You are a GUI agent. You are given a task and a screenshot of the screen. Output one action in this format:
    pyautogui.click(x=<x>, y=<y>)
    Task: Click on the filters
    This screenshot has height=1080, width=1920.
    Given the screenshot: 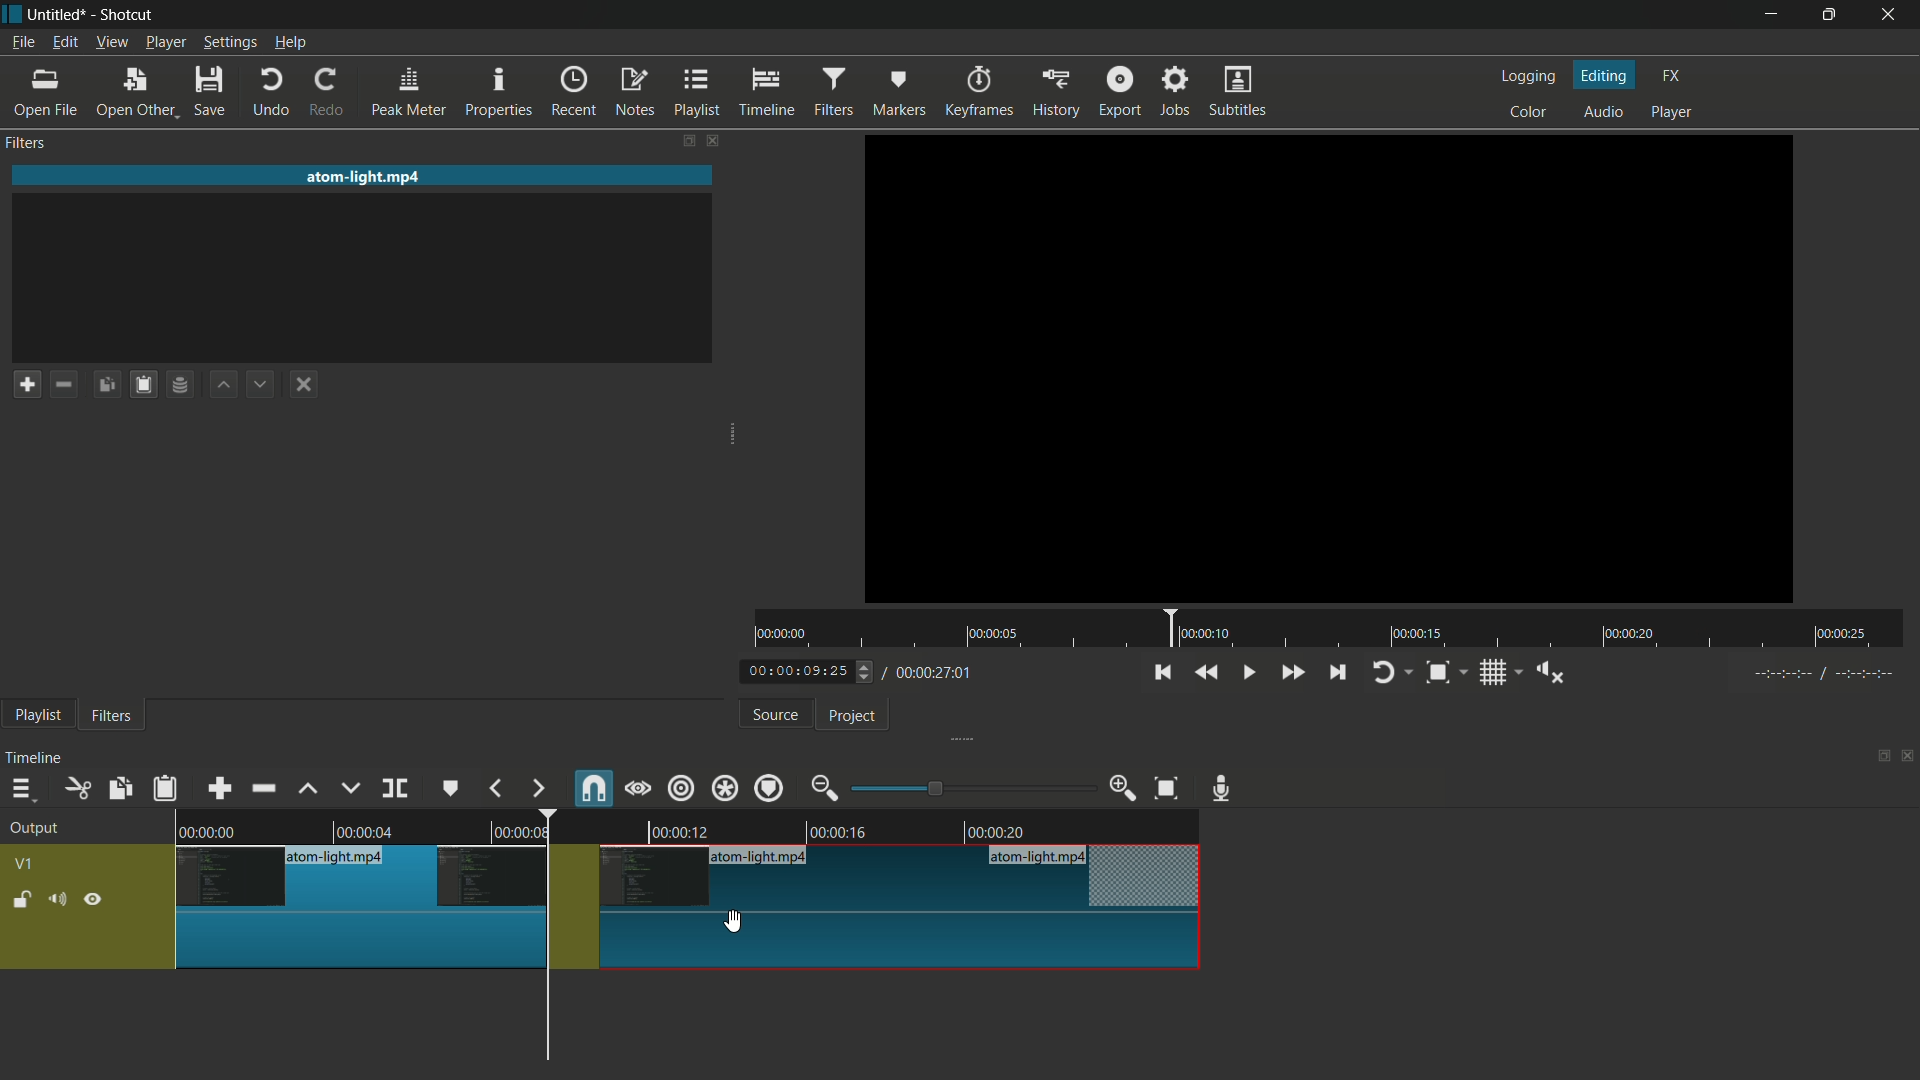 What is the action you would take?
    pyautogui.click(x=112, y=717)
    